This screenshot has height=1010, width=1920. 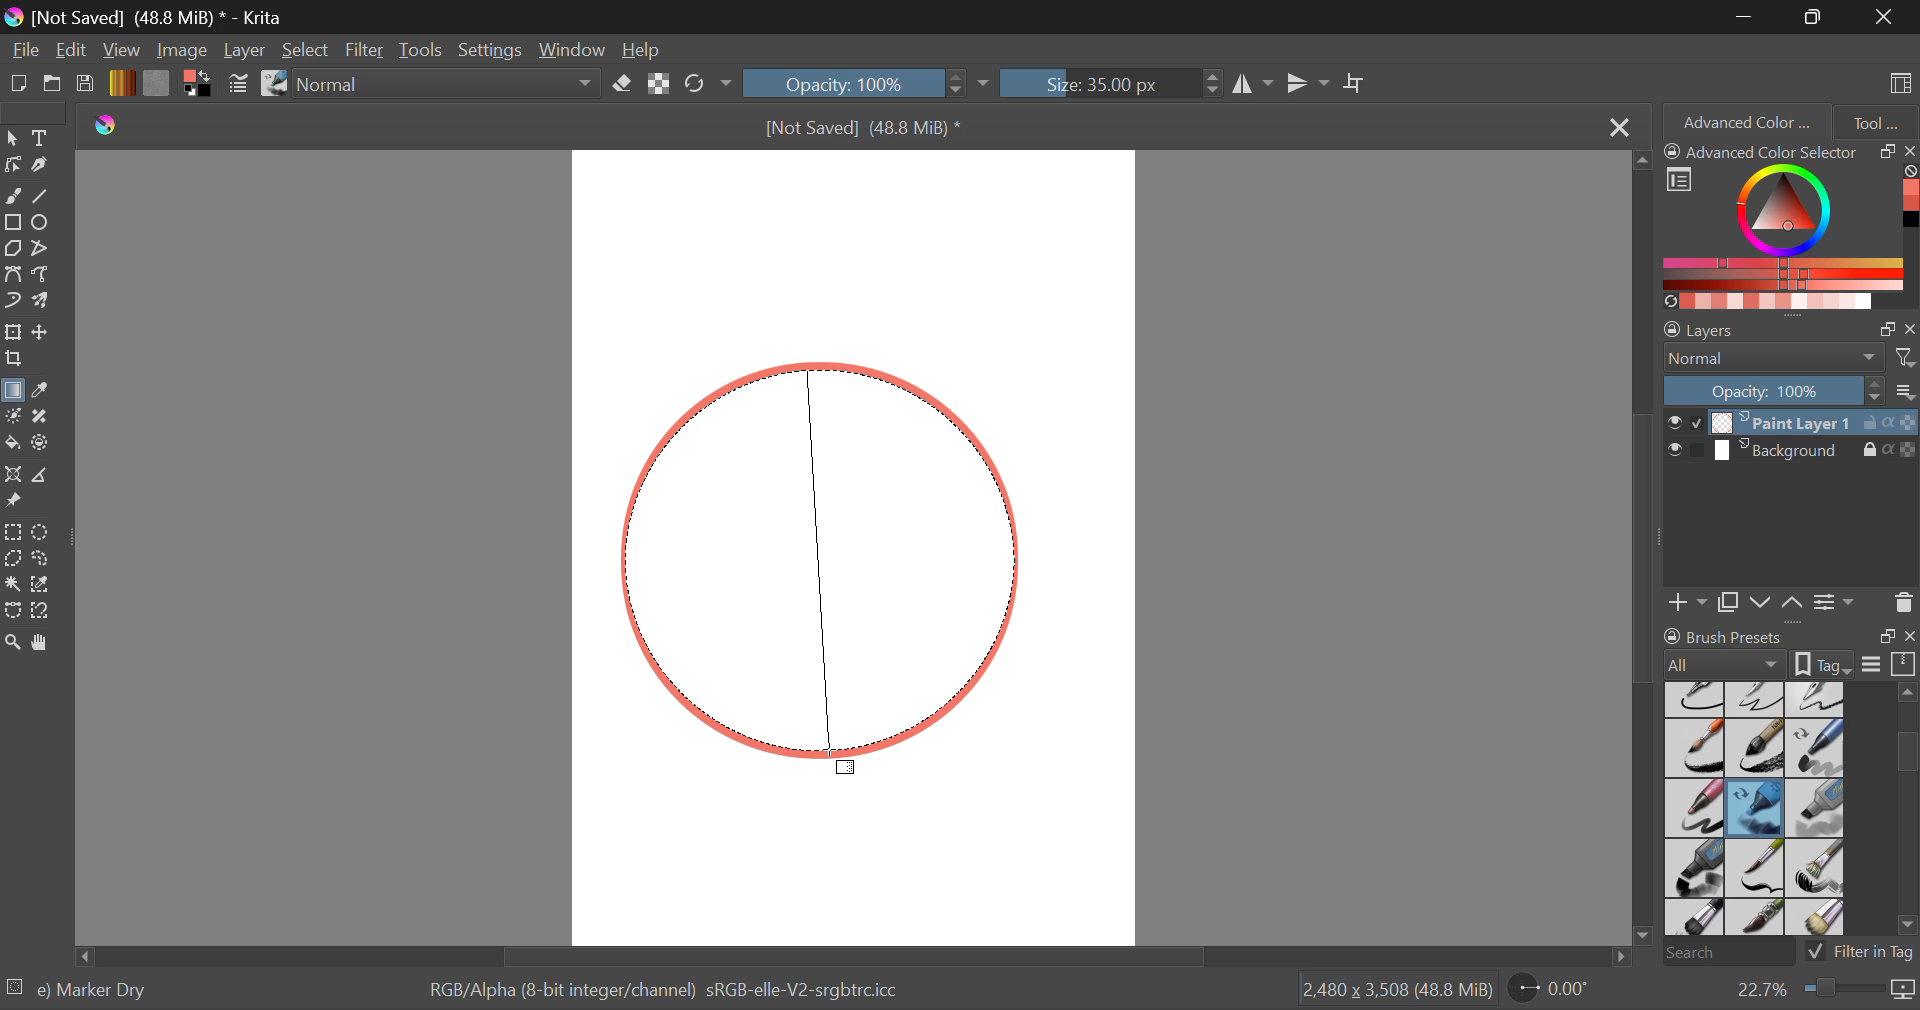 What do you see at coordinates (16, 277) in the screenshot?
I see `Bezier Curve` at bounding box center [16, 277].